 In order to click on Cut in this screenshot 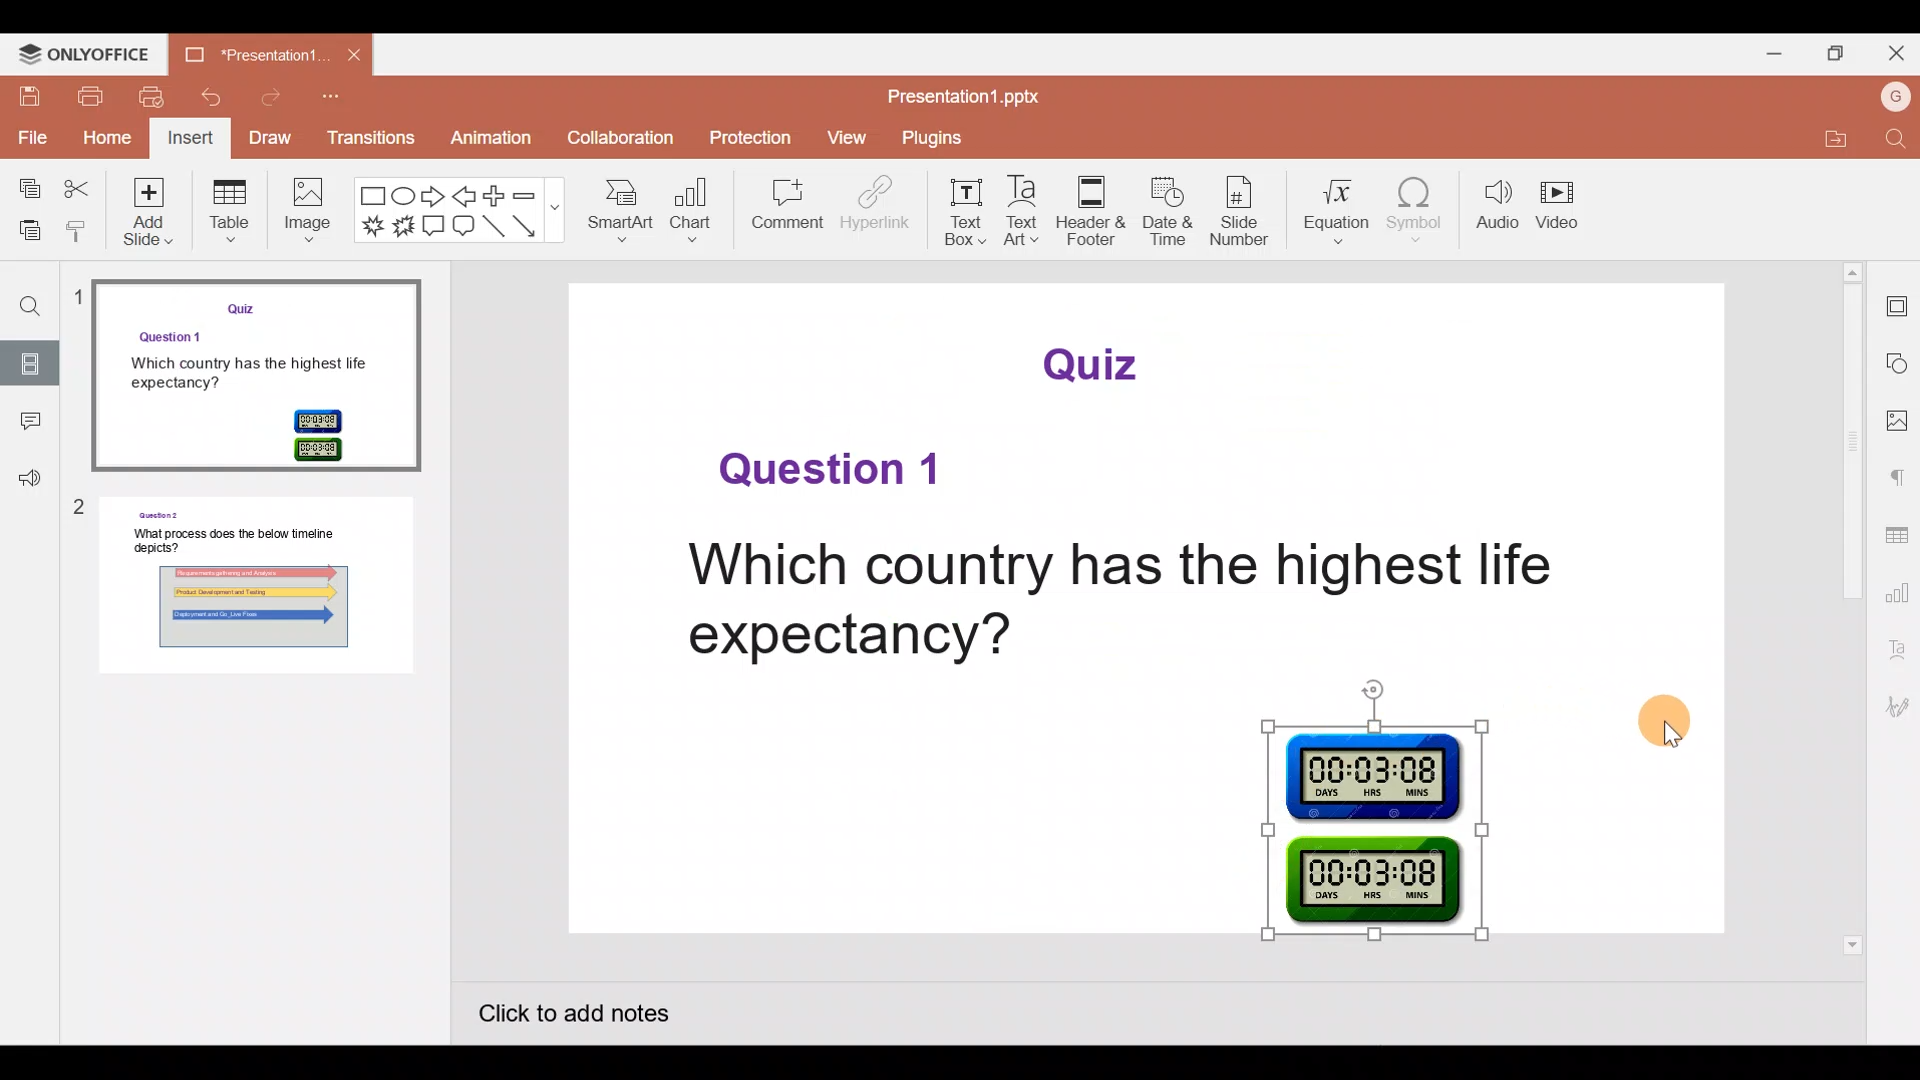, I will do `click(79, 188)`.